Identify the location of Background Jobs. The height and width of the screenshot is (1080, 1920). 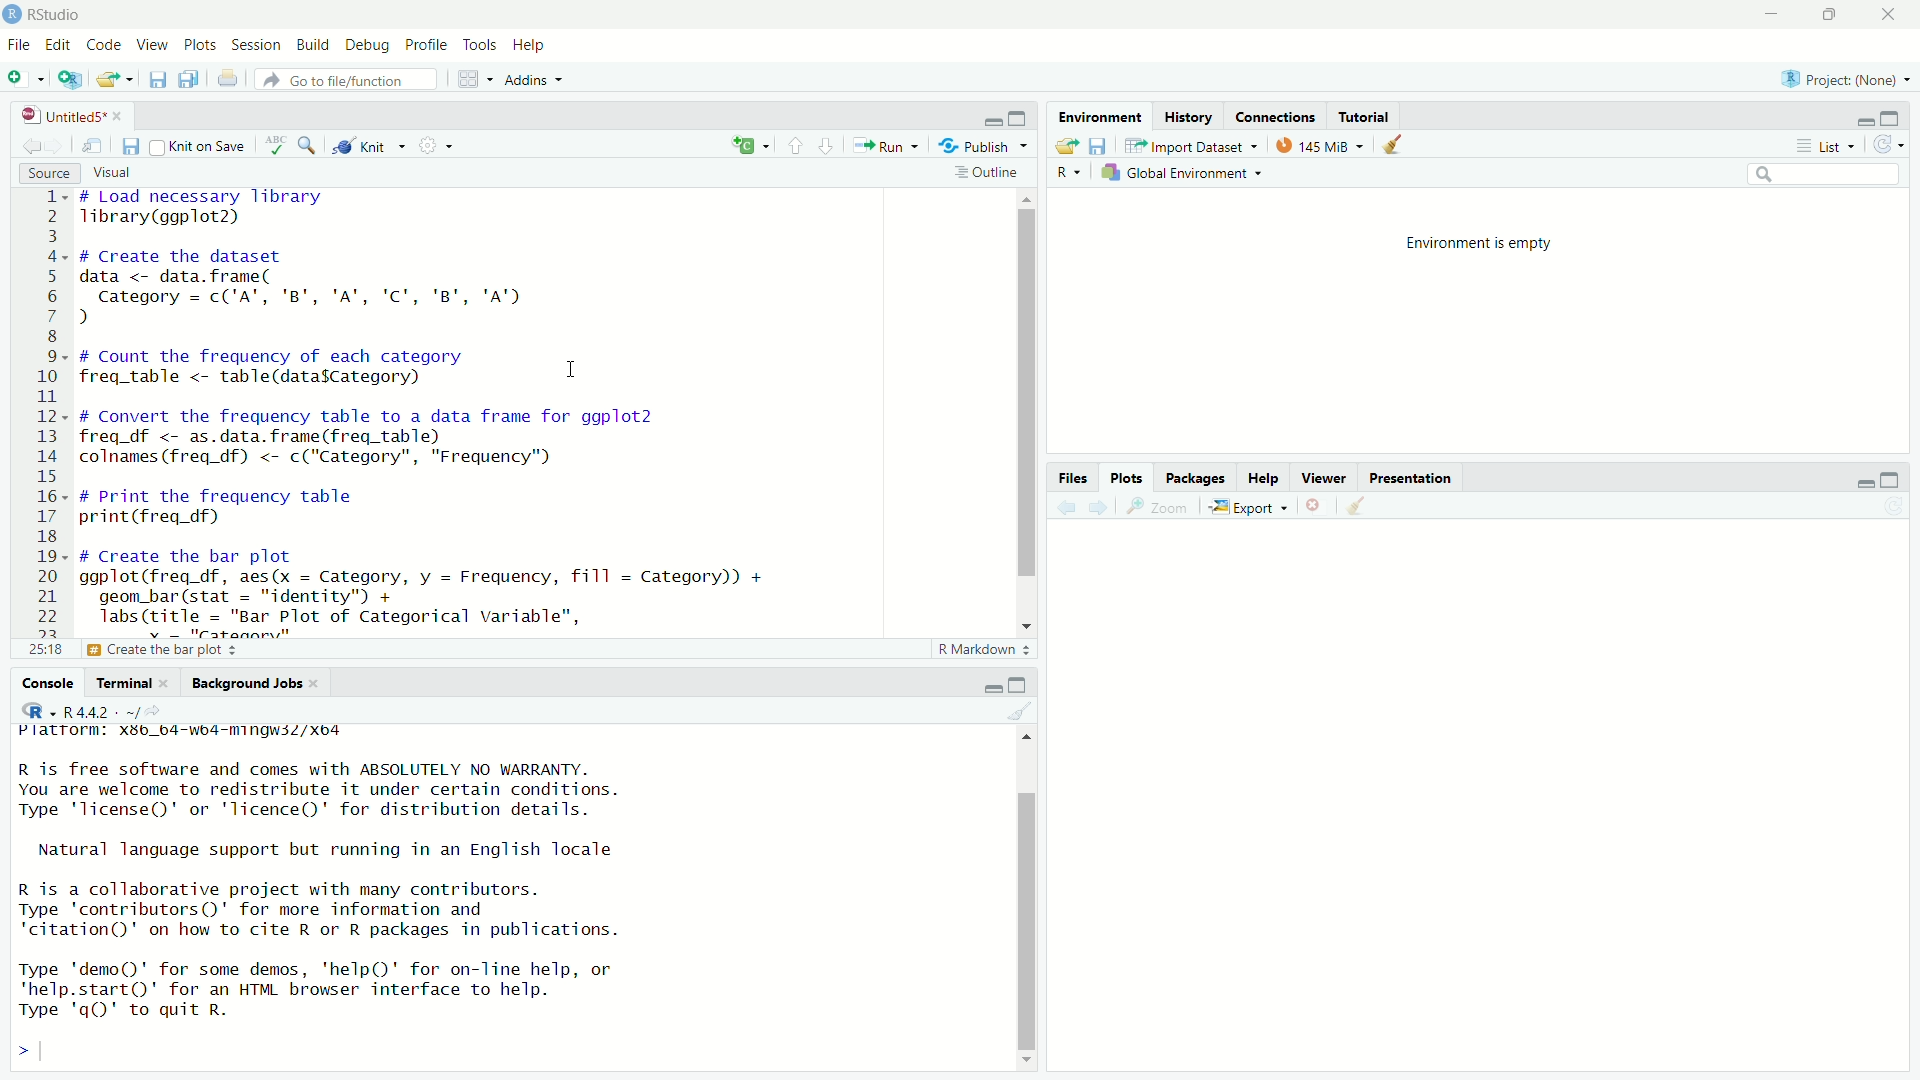
(249, 683).